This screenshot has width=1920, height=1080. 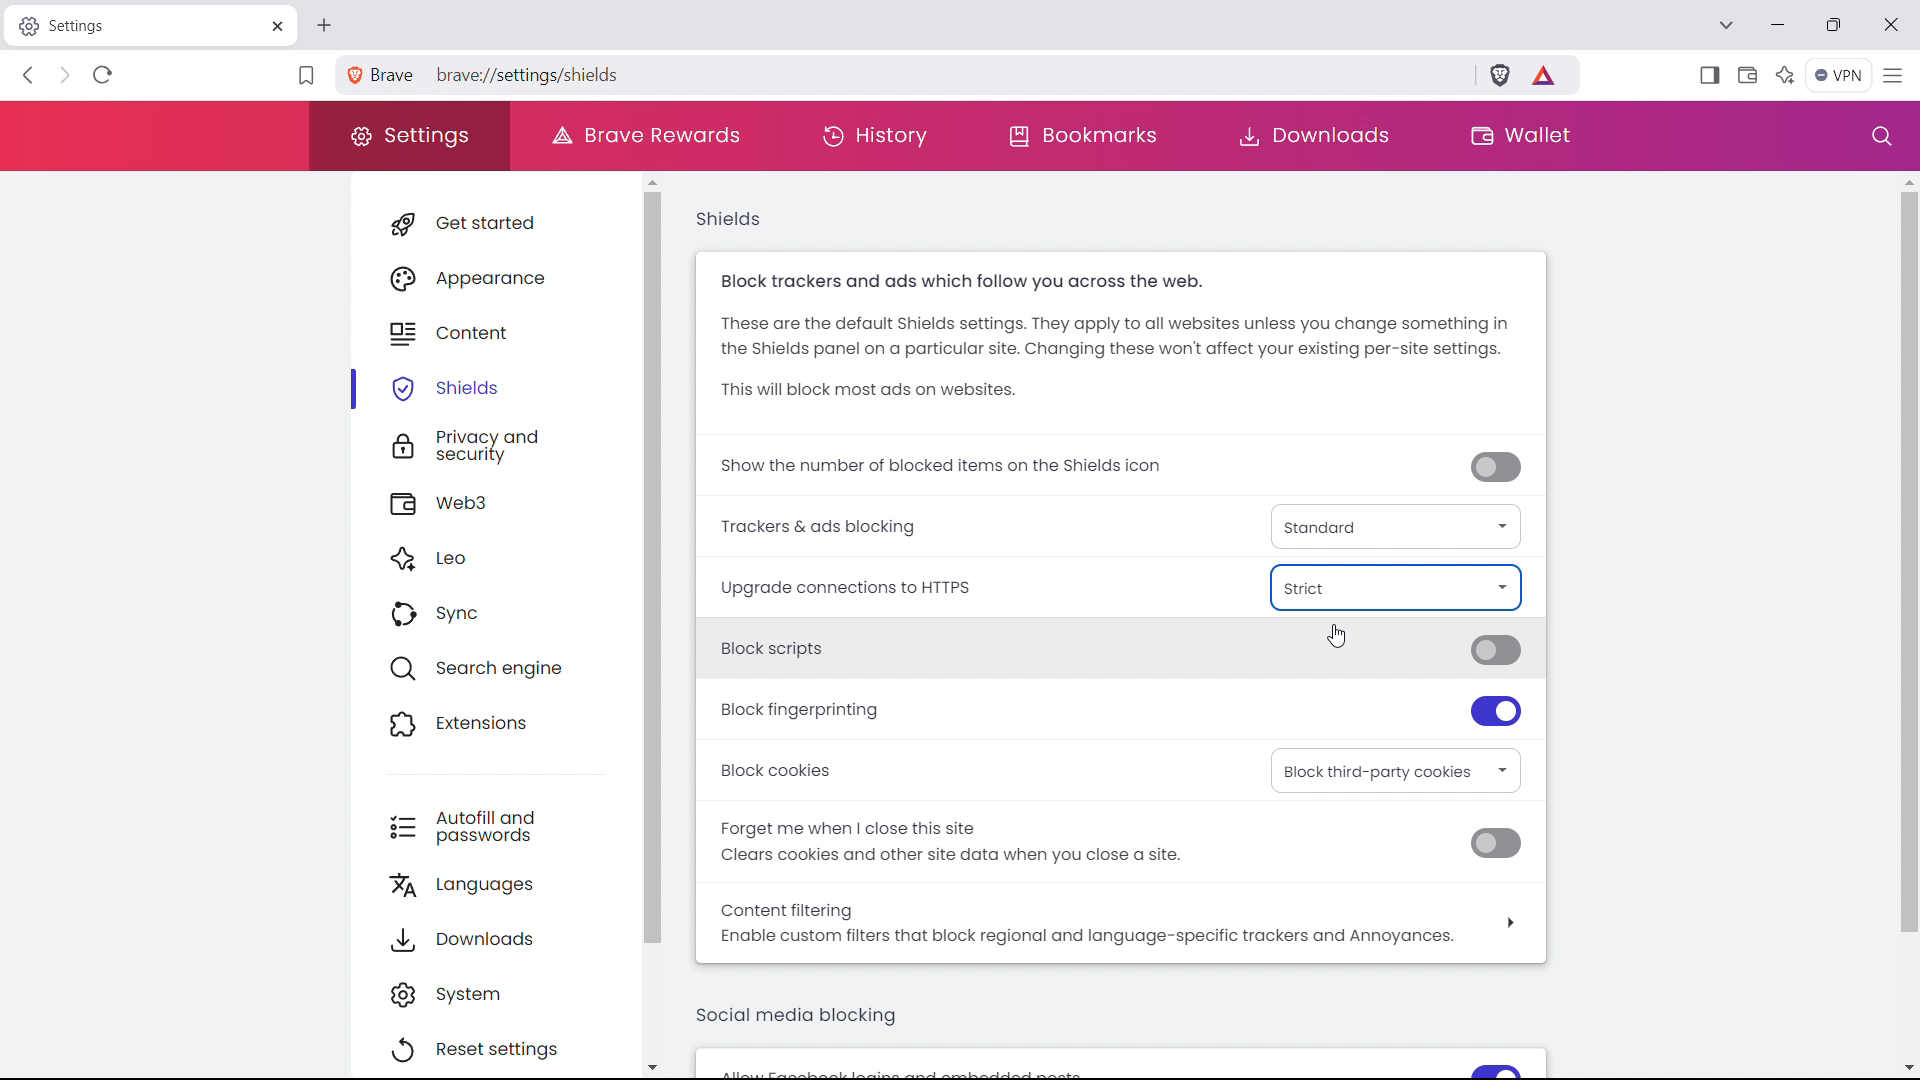 What do you see at coordinates (276, 26) in the screenshot?
I see `close tab` at bounding box center [276, 26].